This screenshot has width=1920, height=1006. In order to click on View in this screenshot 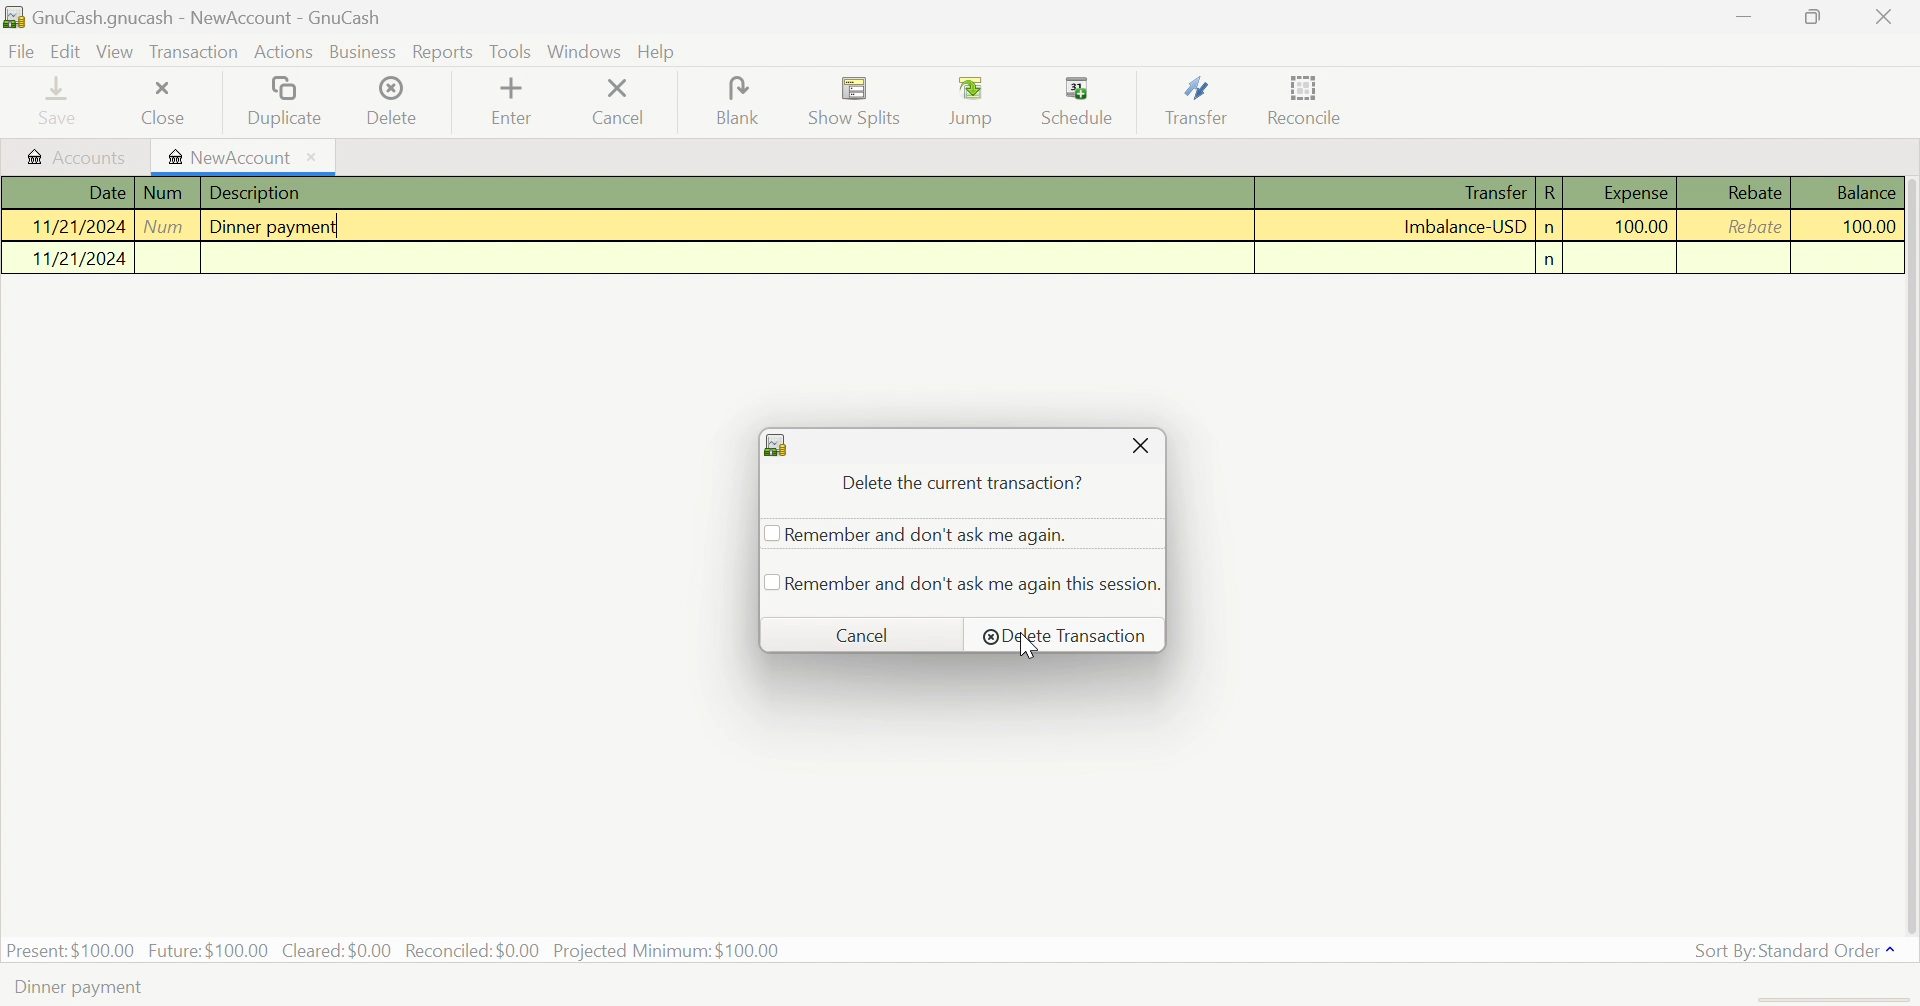, I will do `click(116, 52)`.